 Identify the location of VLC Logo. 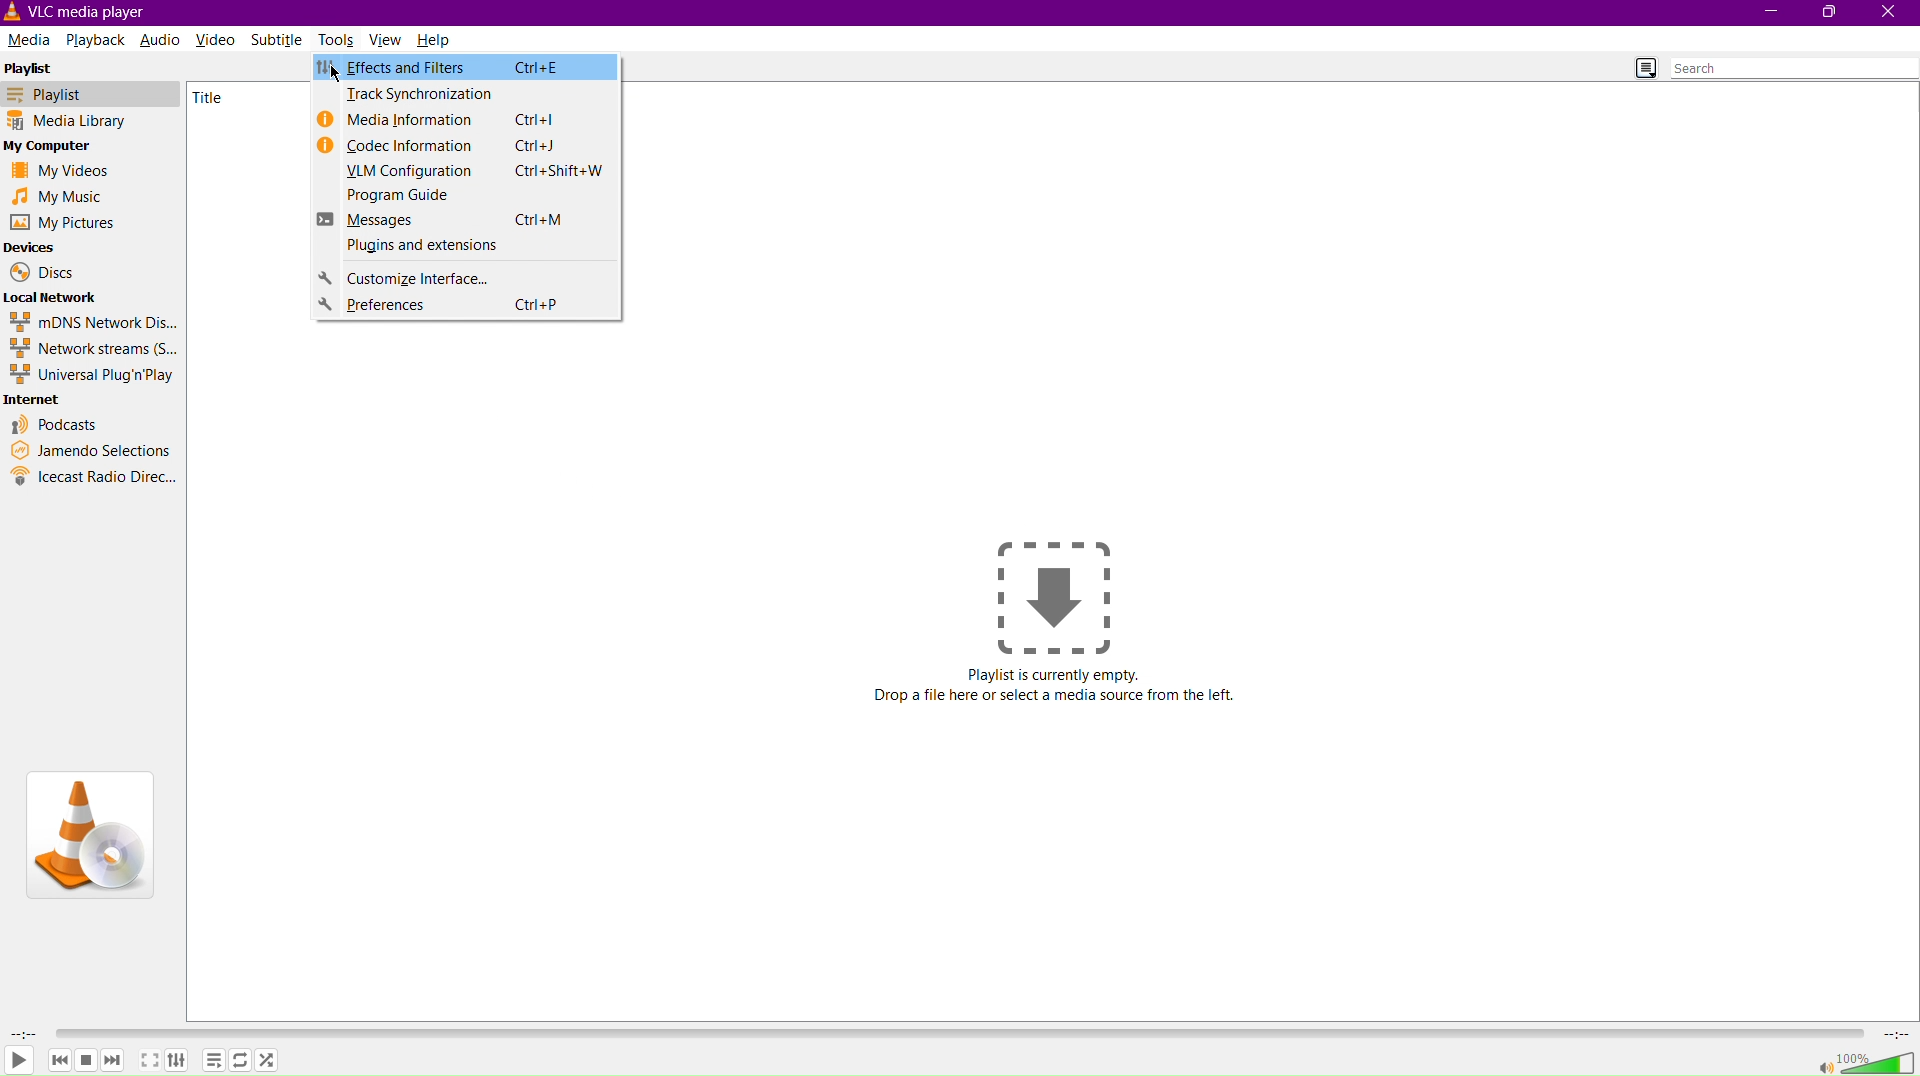
(94, 826).